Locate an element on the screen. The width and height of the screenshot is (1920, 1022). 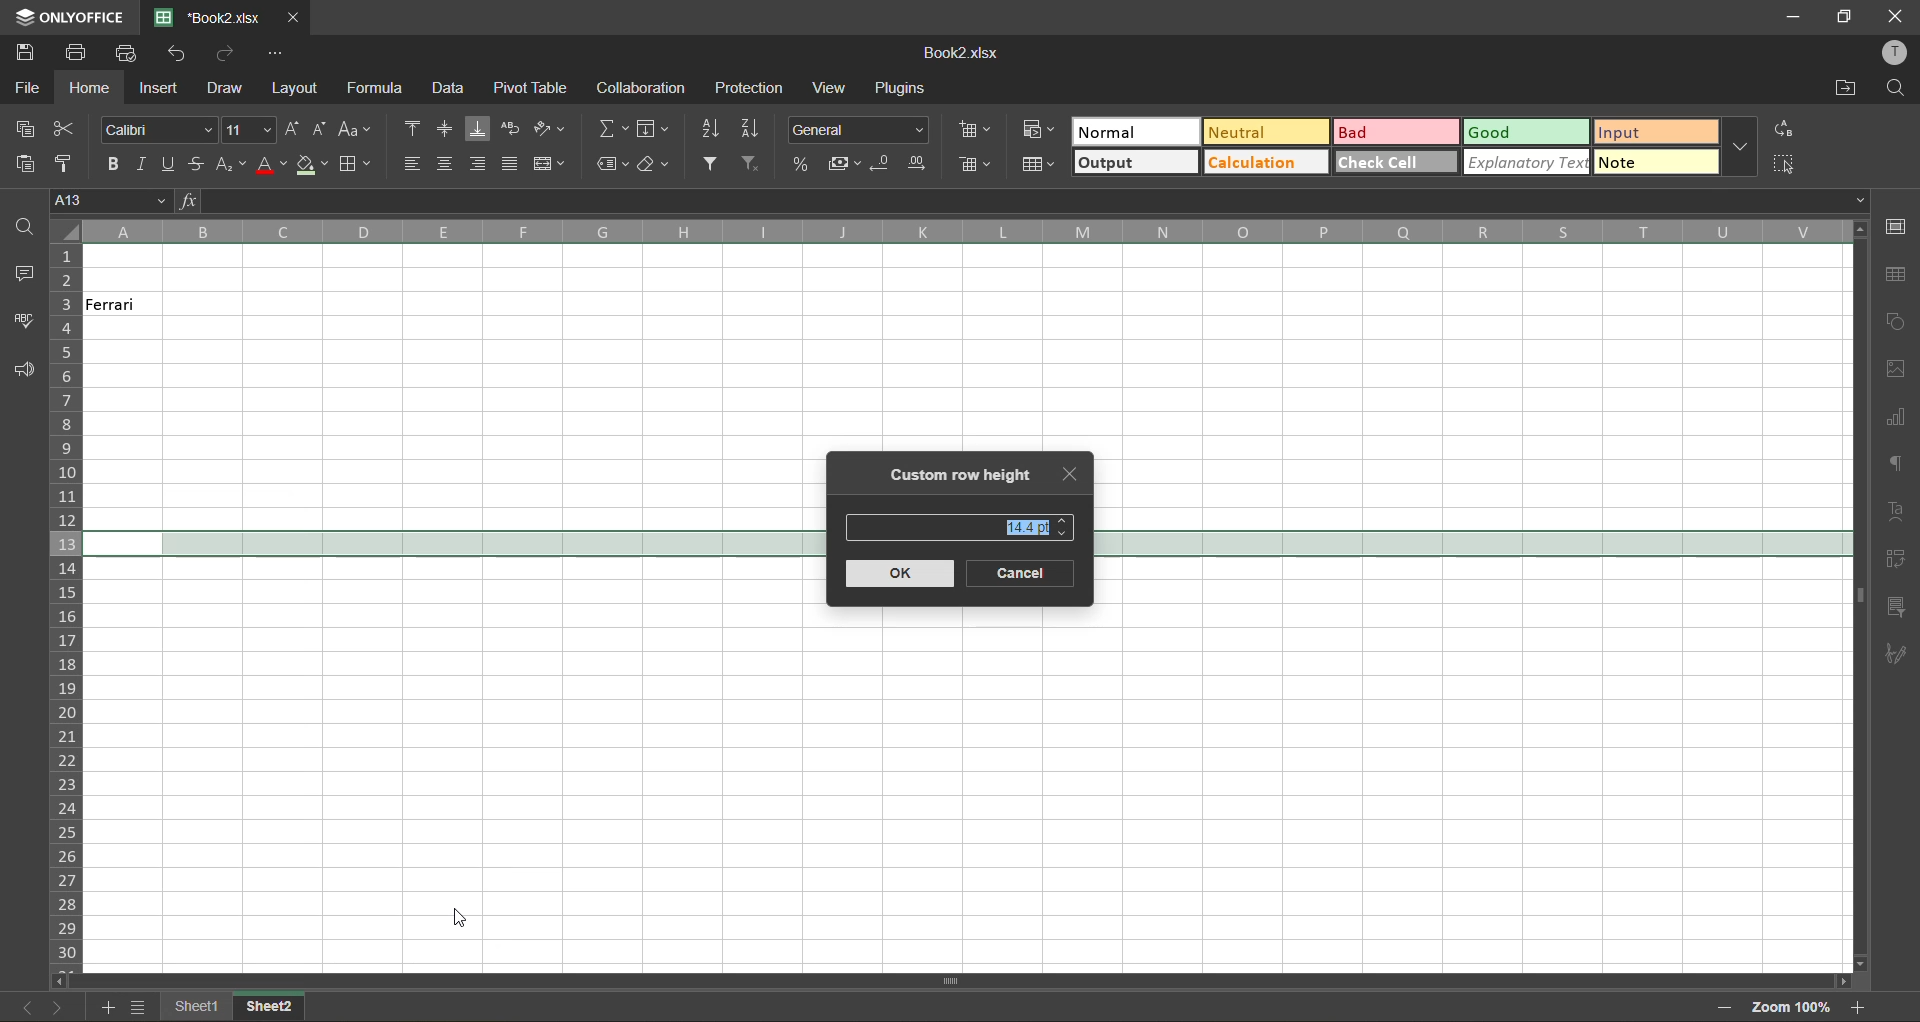
font color is located at coordinates (271, 166).